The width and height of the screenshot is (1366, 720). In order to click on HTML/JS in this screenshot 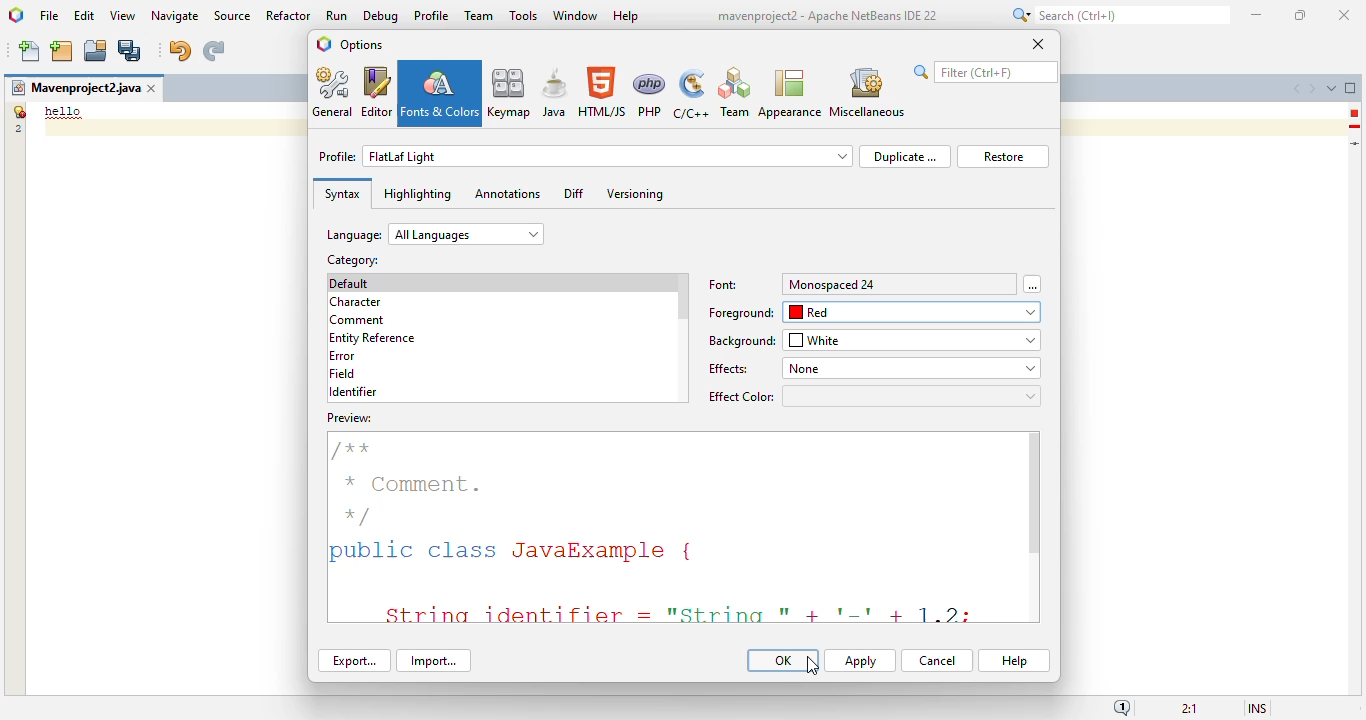, I will do `click(603, 92)`.